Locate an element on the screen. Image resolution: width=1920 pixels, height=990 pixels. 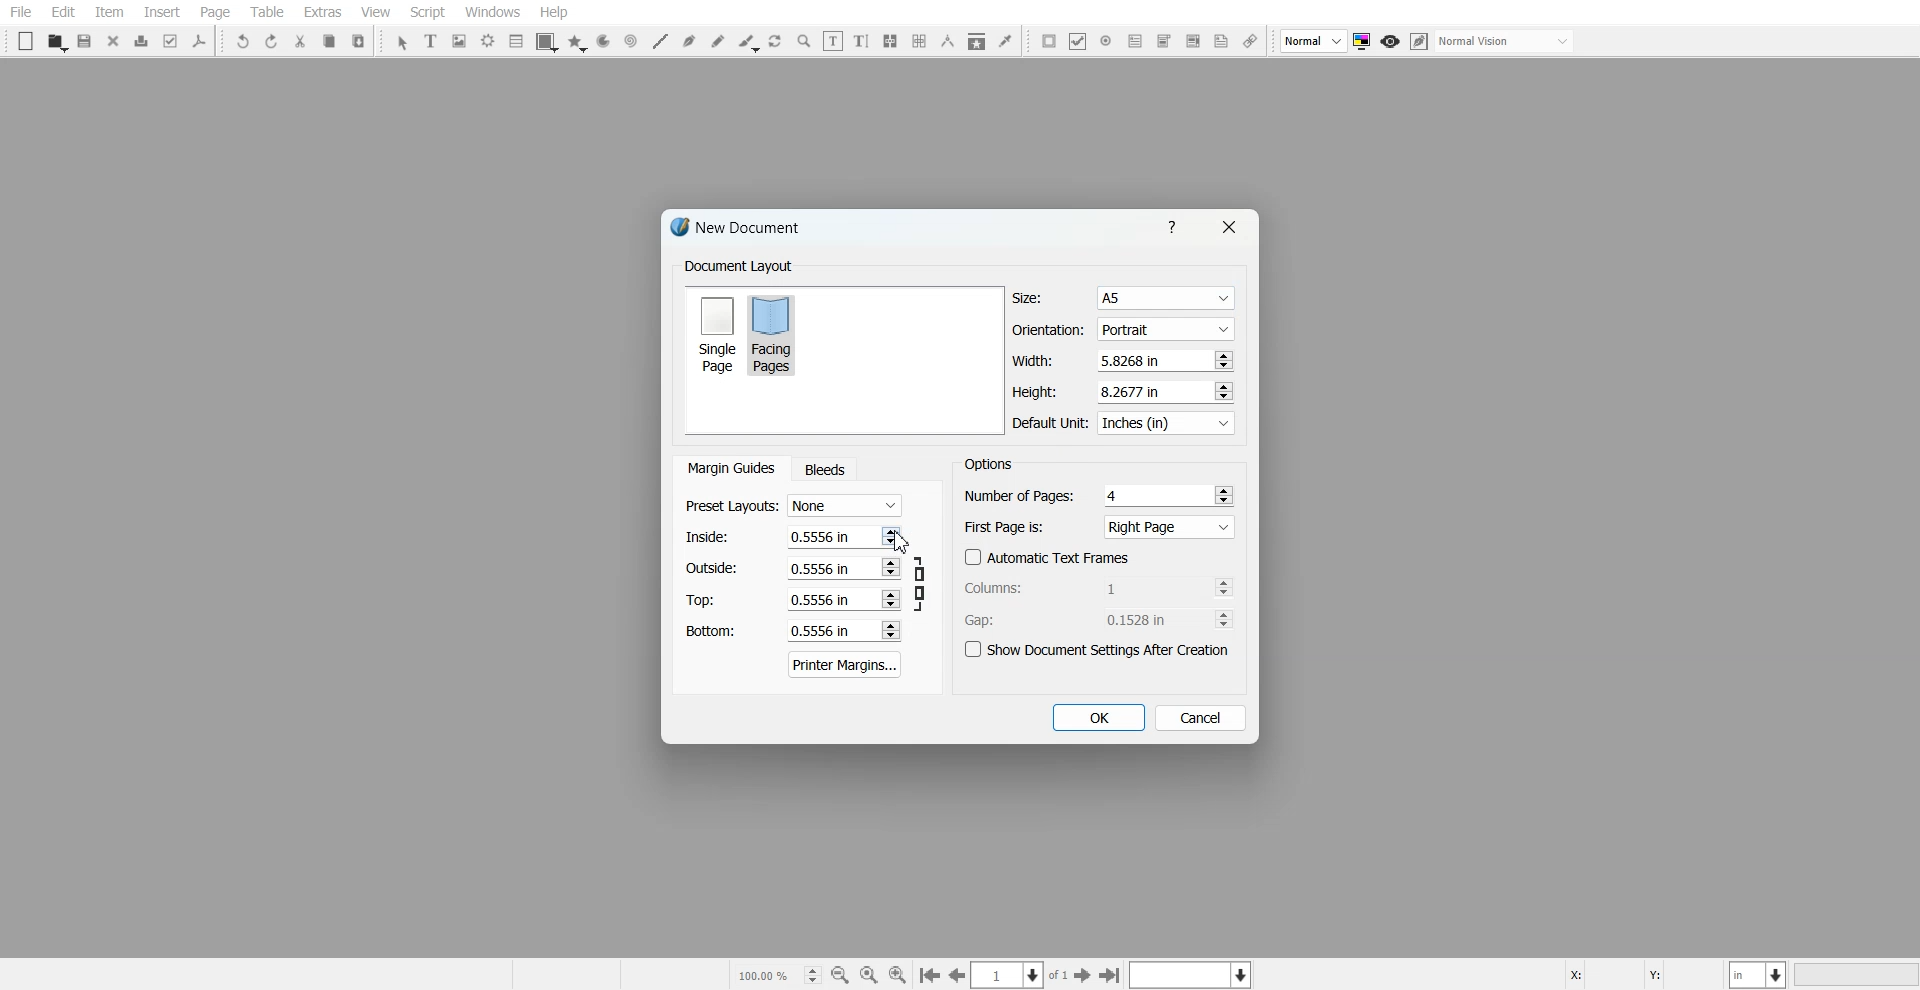
Preview mode is located at coordinates (1391, 42).